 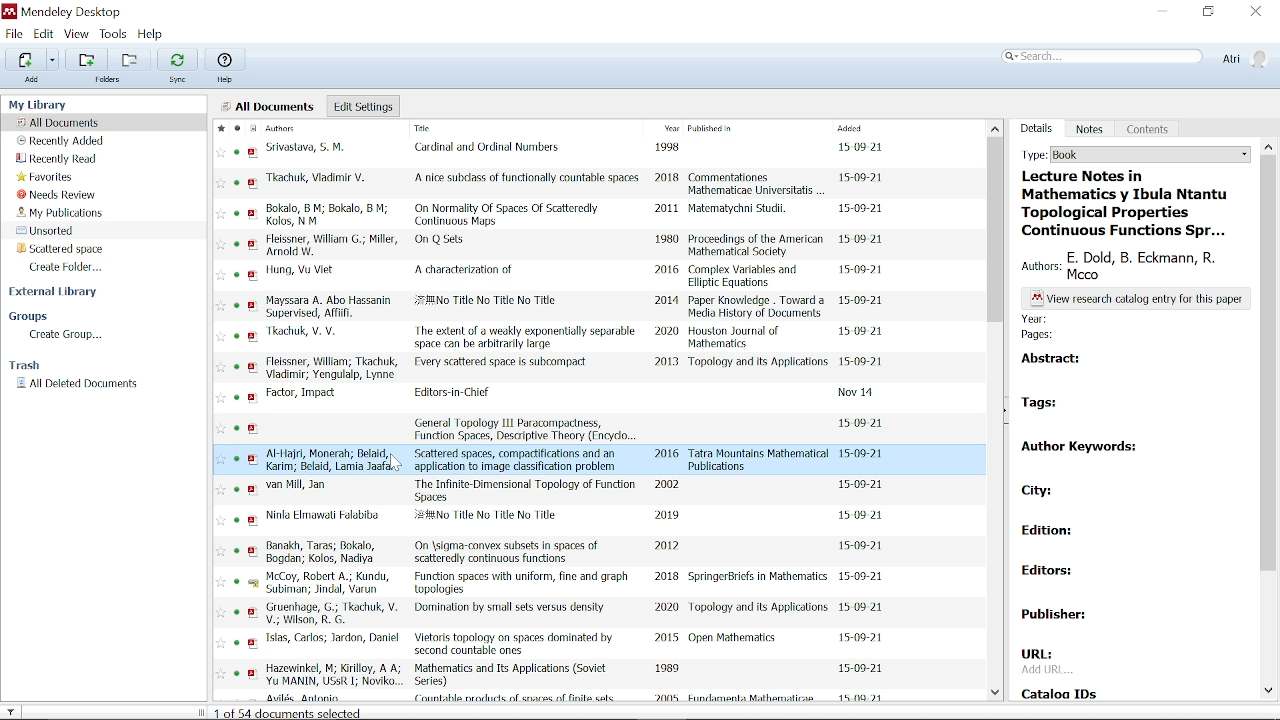 What do you see at coordinates (63, 141) in the screenshot?
I see `Recently added` at bounding box center [63, 141].